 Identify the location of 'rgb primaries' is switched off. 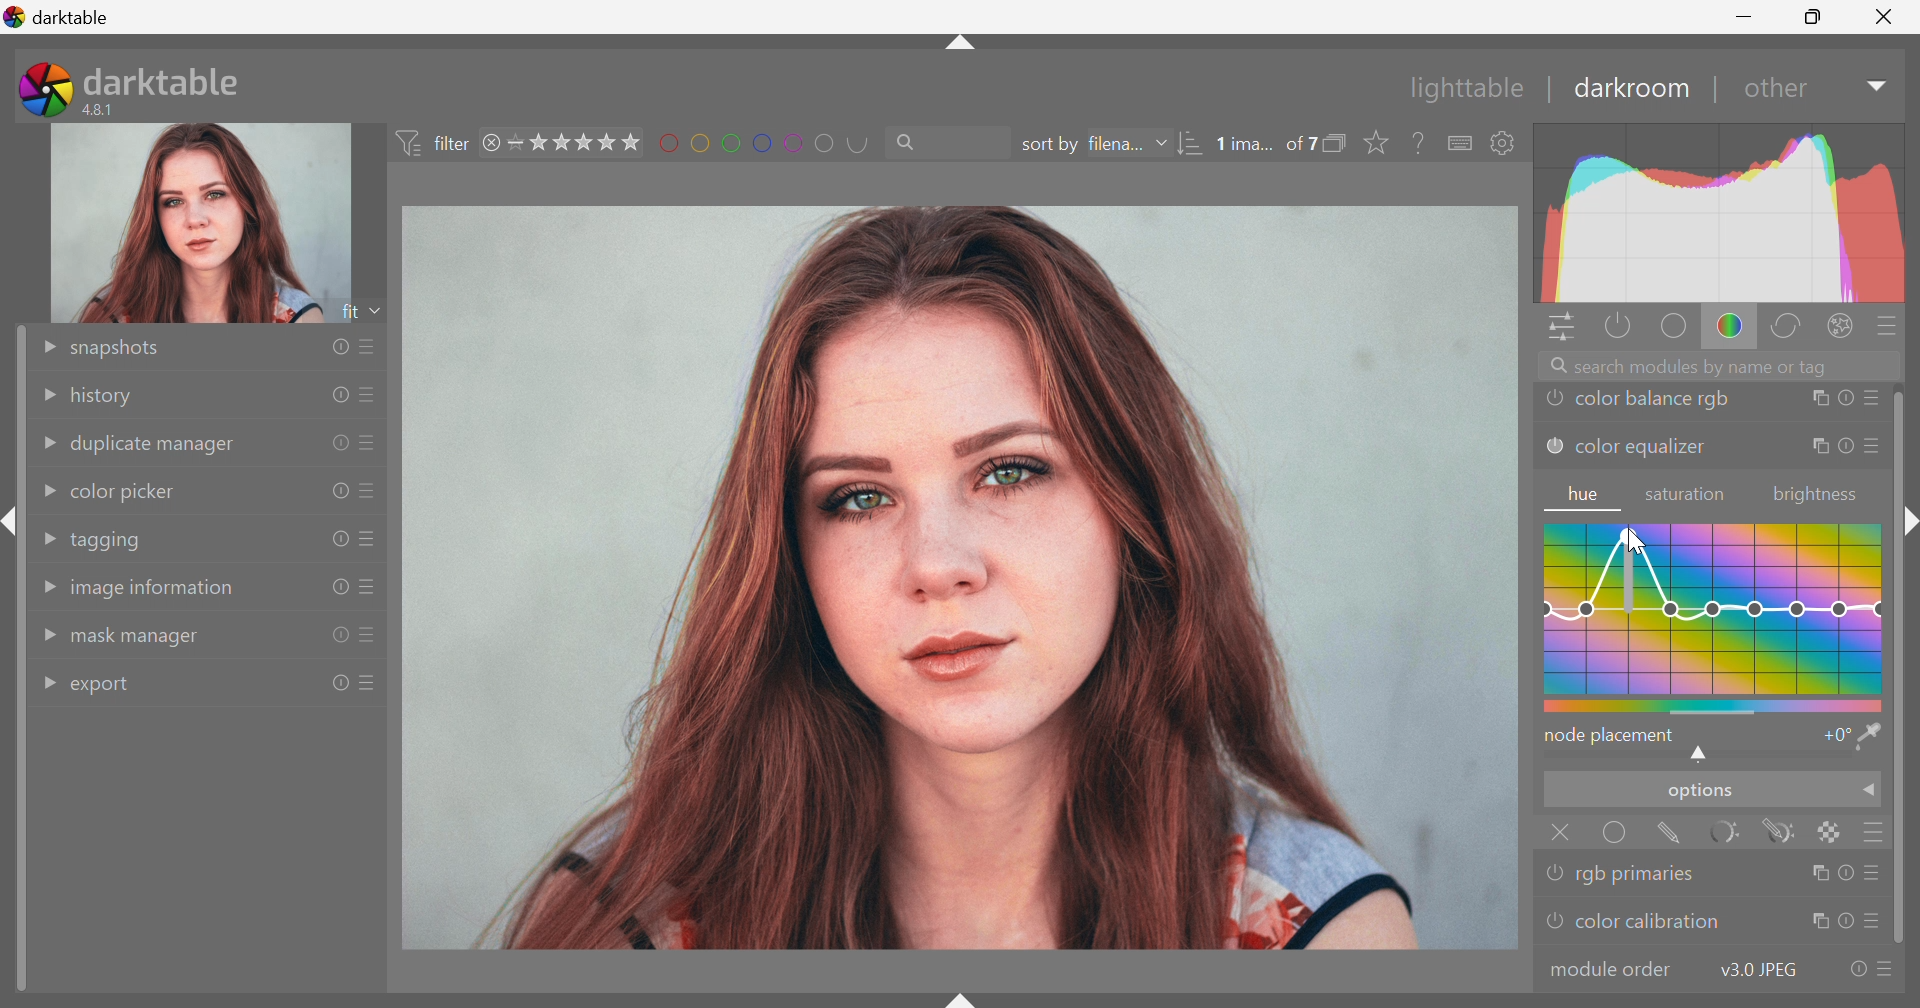
(1556, 871).